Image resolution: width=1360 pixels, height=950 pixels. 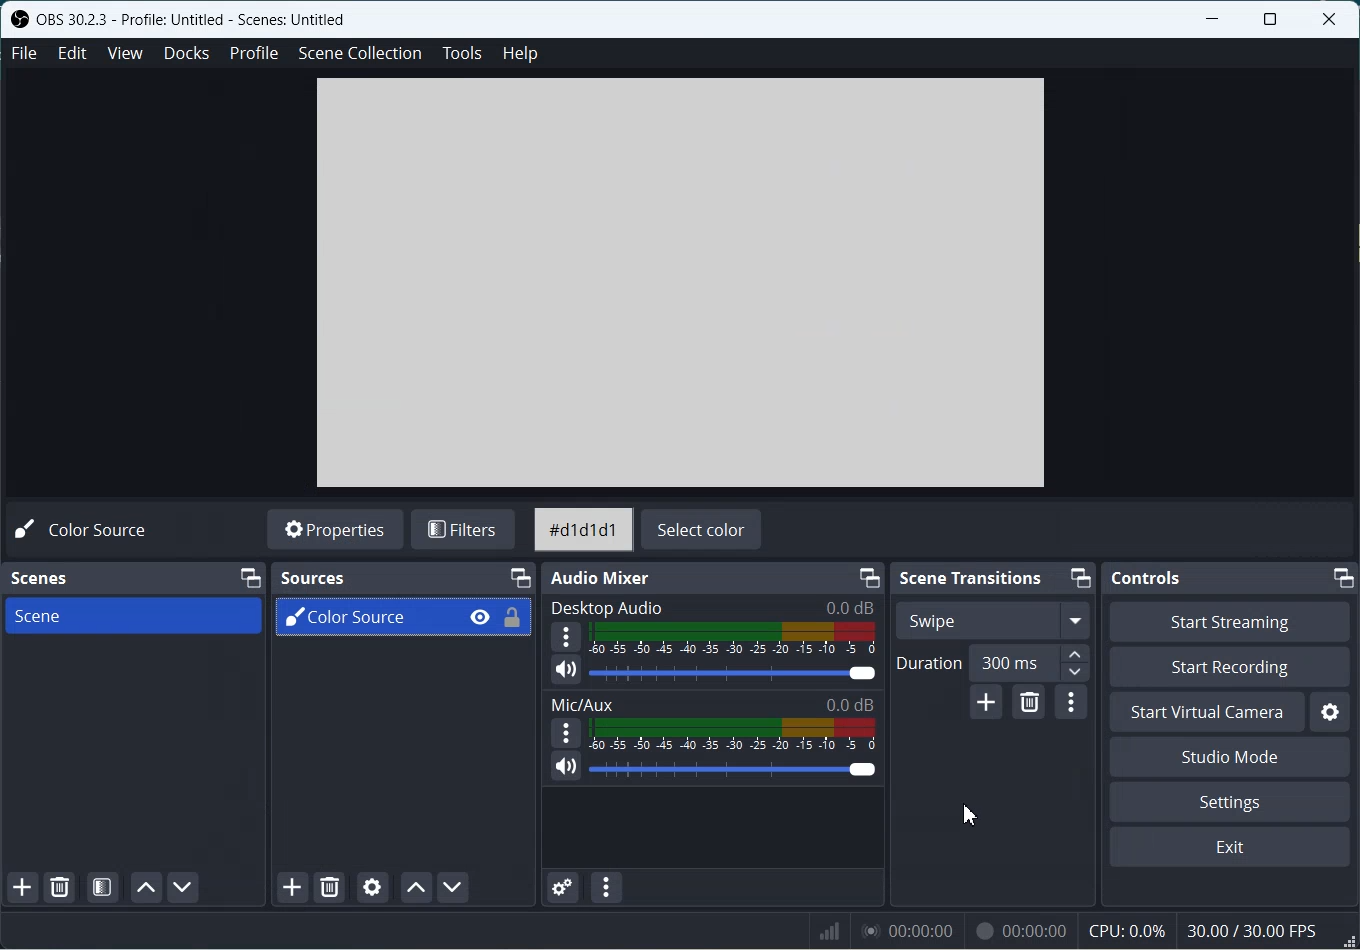 What do you see at coordinates (705, 529) in the screenshot?
I see `Select color` at bounding box center [705, 529].